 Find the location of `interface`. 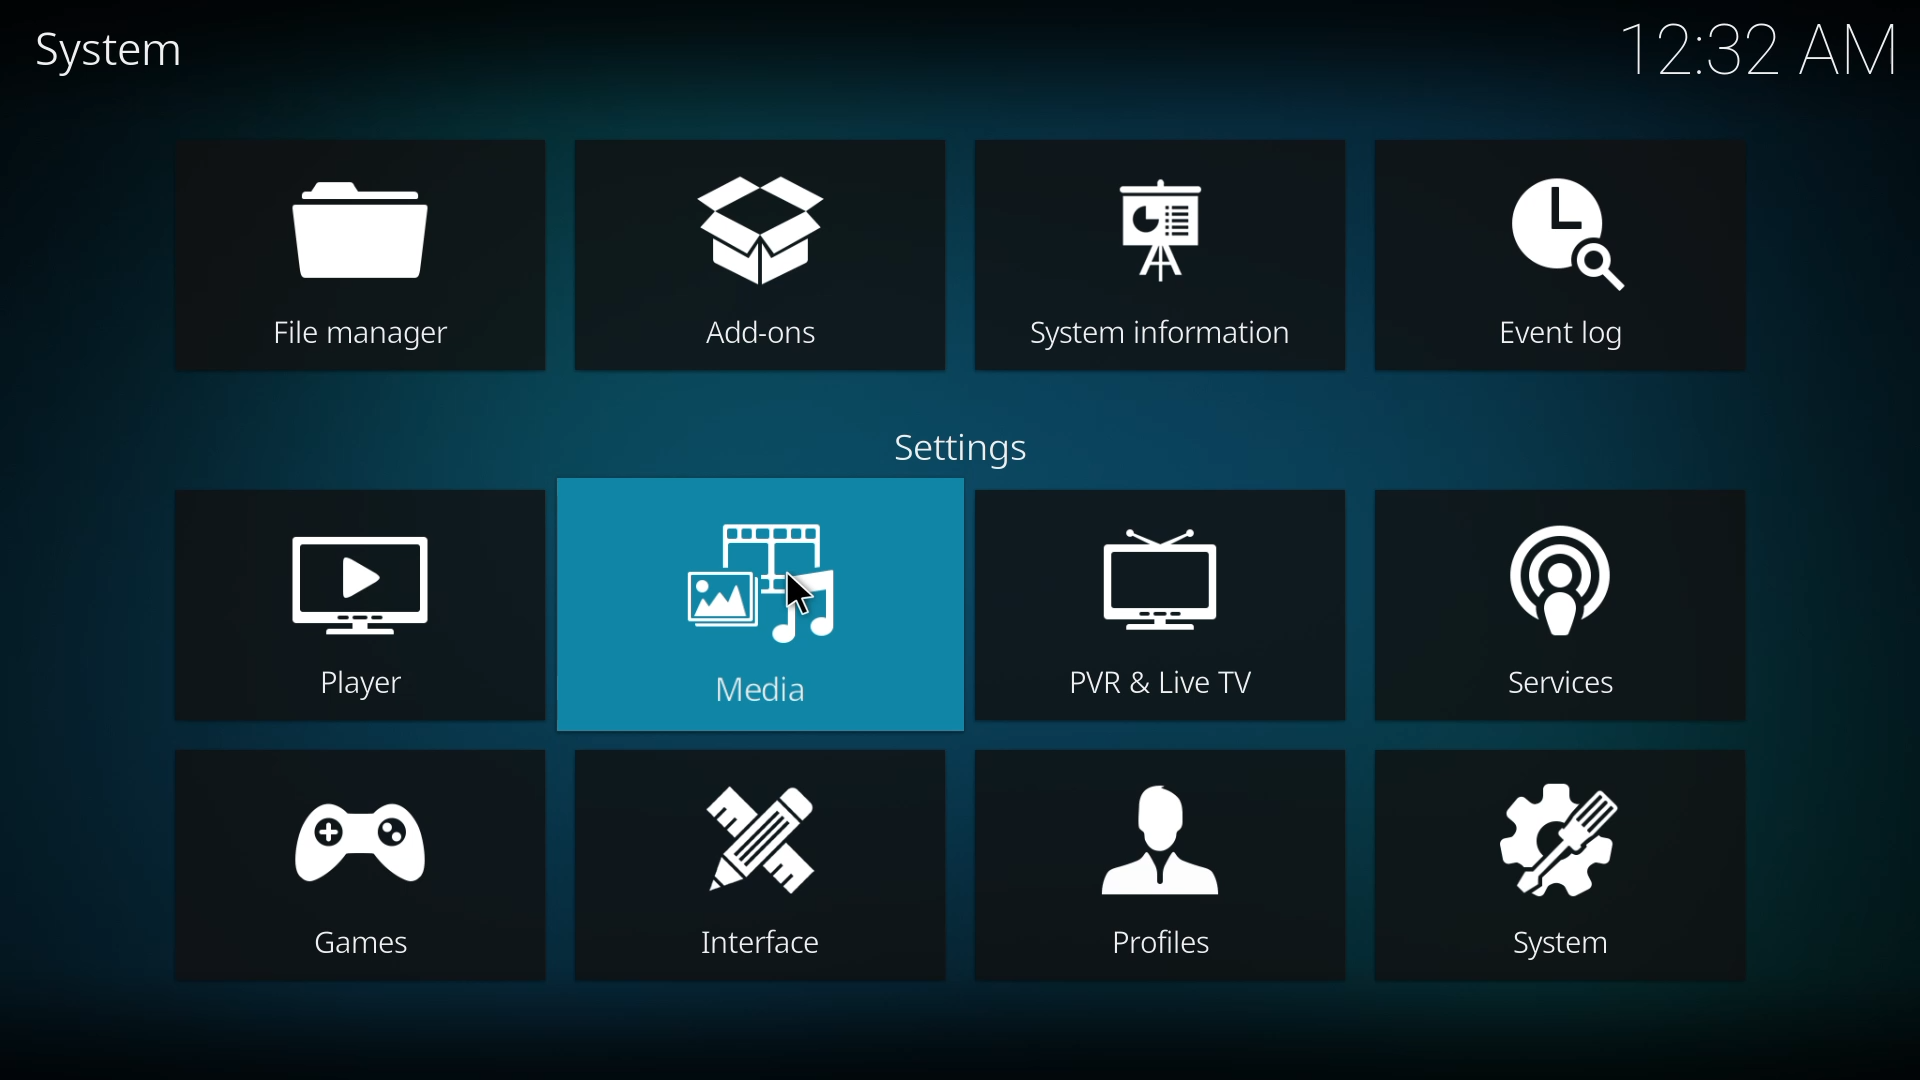

interface is located at coordinates (771, 871).